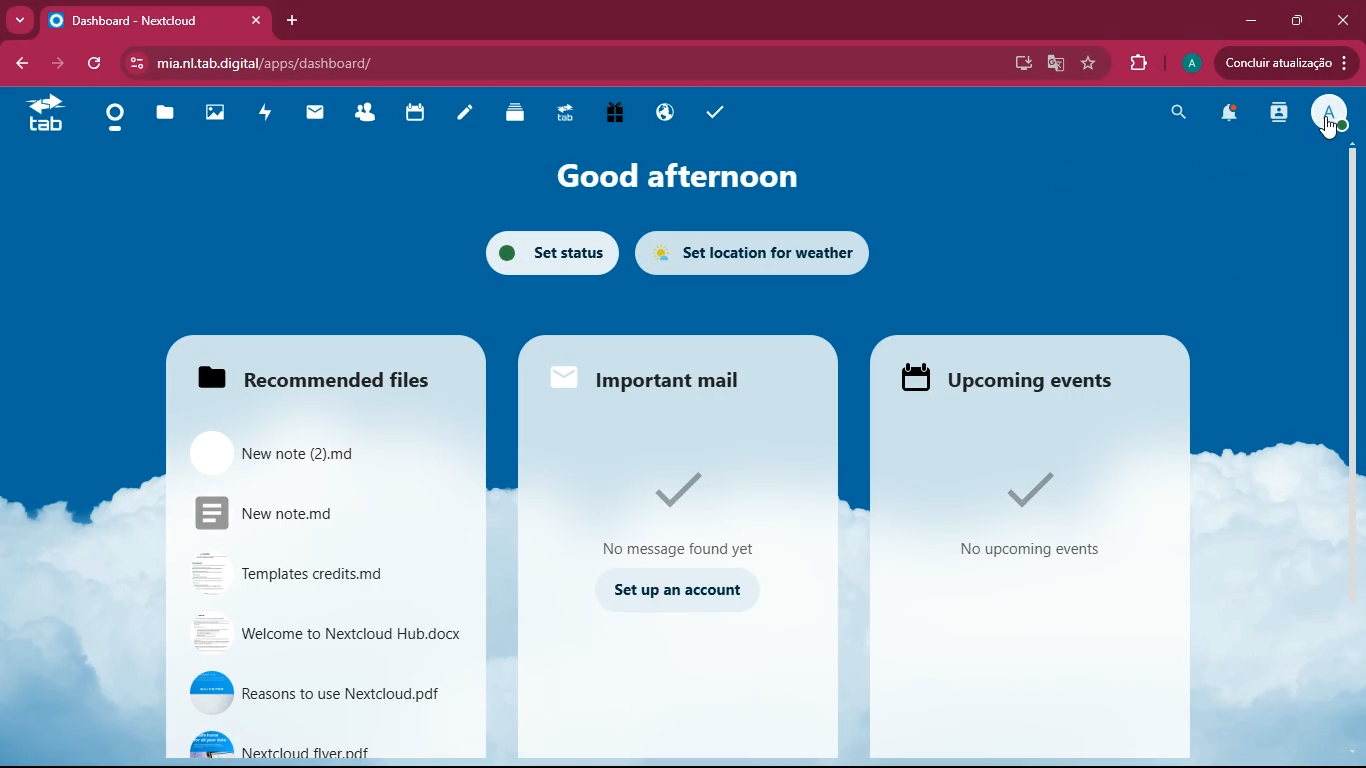 Image resolution: width=1366 pixels, height=768 pixels. I want to click on url, so click(398, 64).